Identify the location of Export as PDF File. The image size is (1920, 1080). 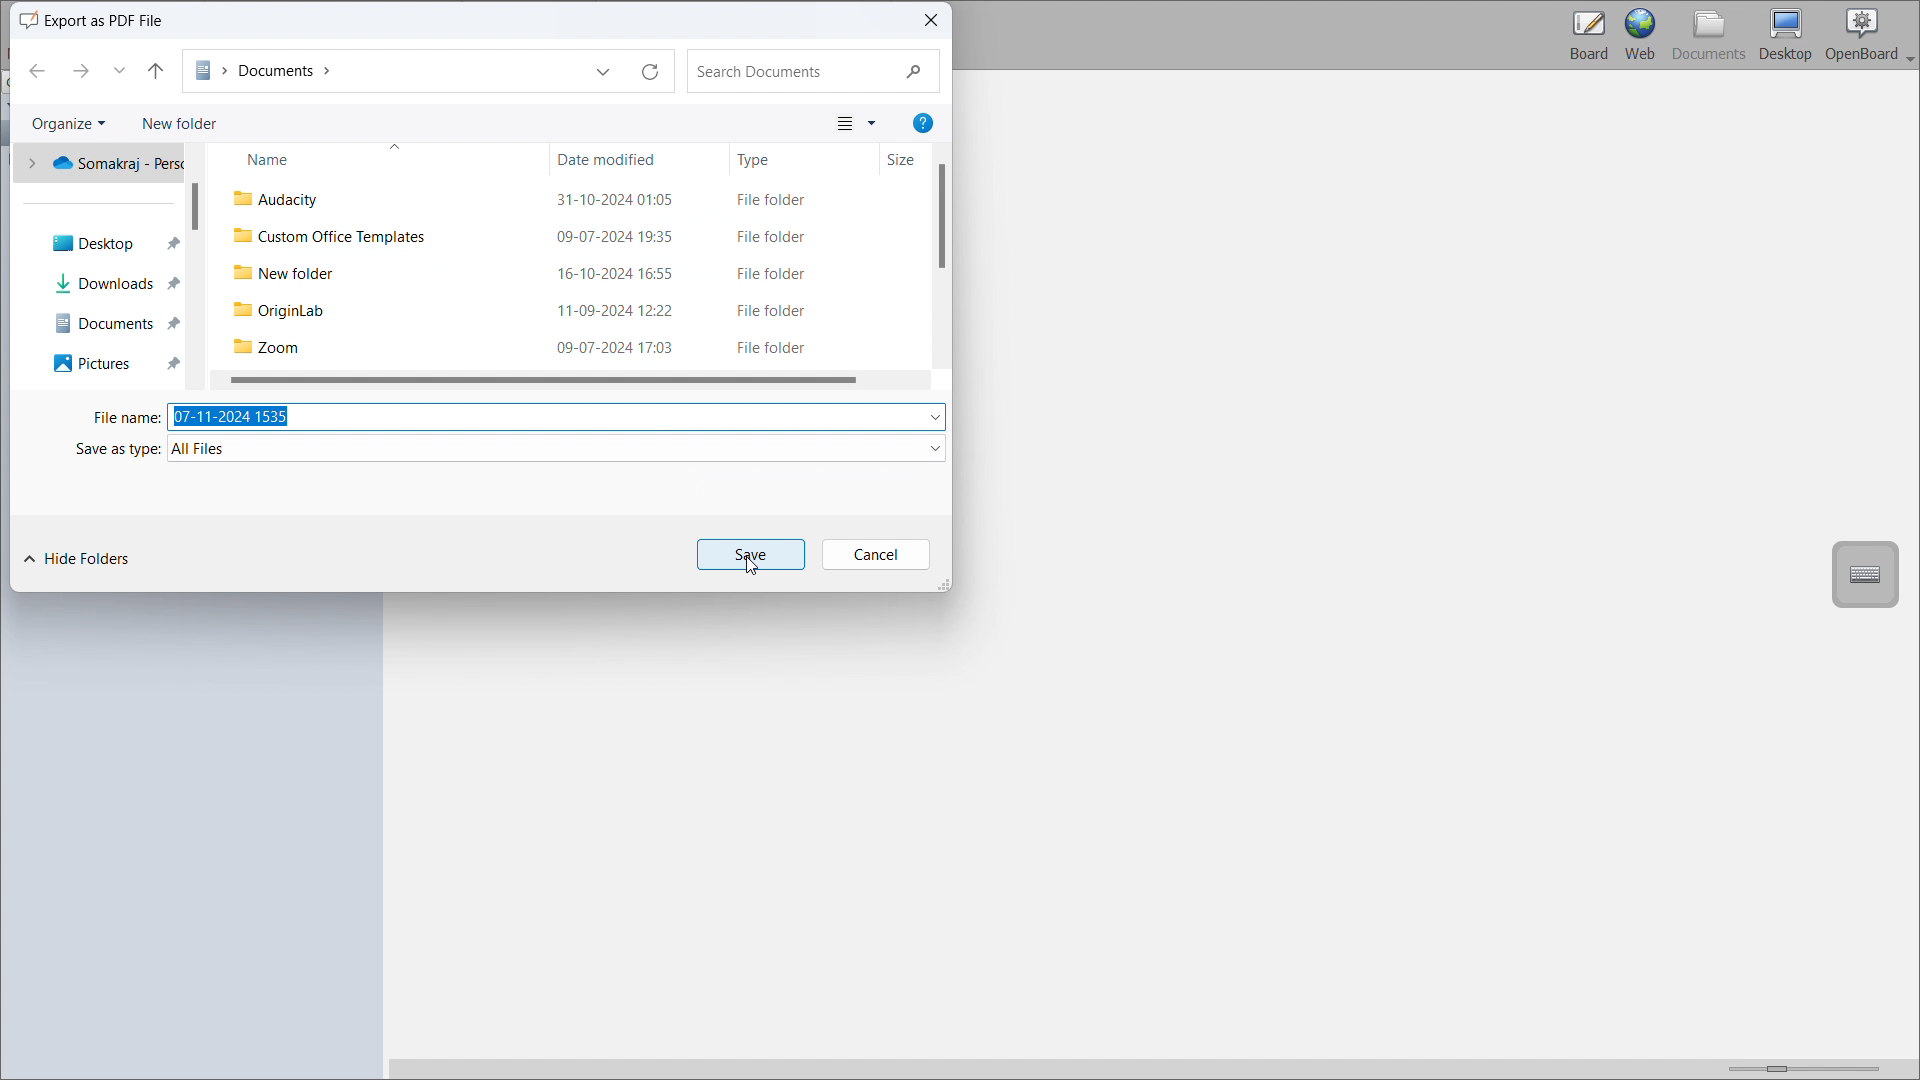
(117, 20).